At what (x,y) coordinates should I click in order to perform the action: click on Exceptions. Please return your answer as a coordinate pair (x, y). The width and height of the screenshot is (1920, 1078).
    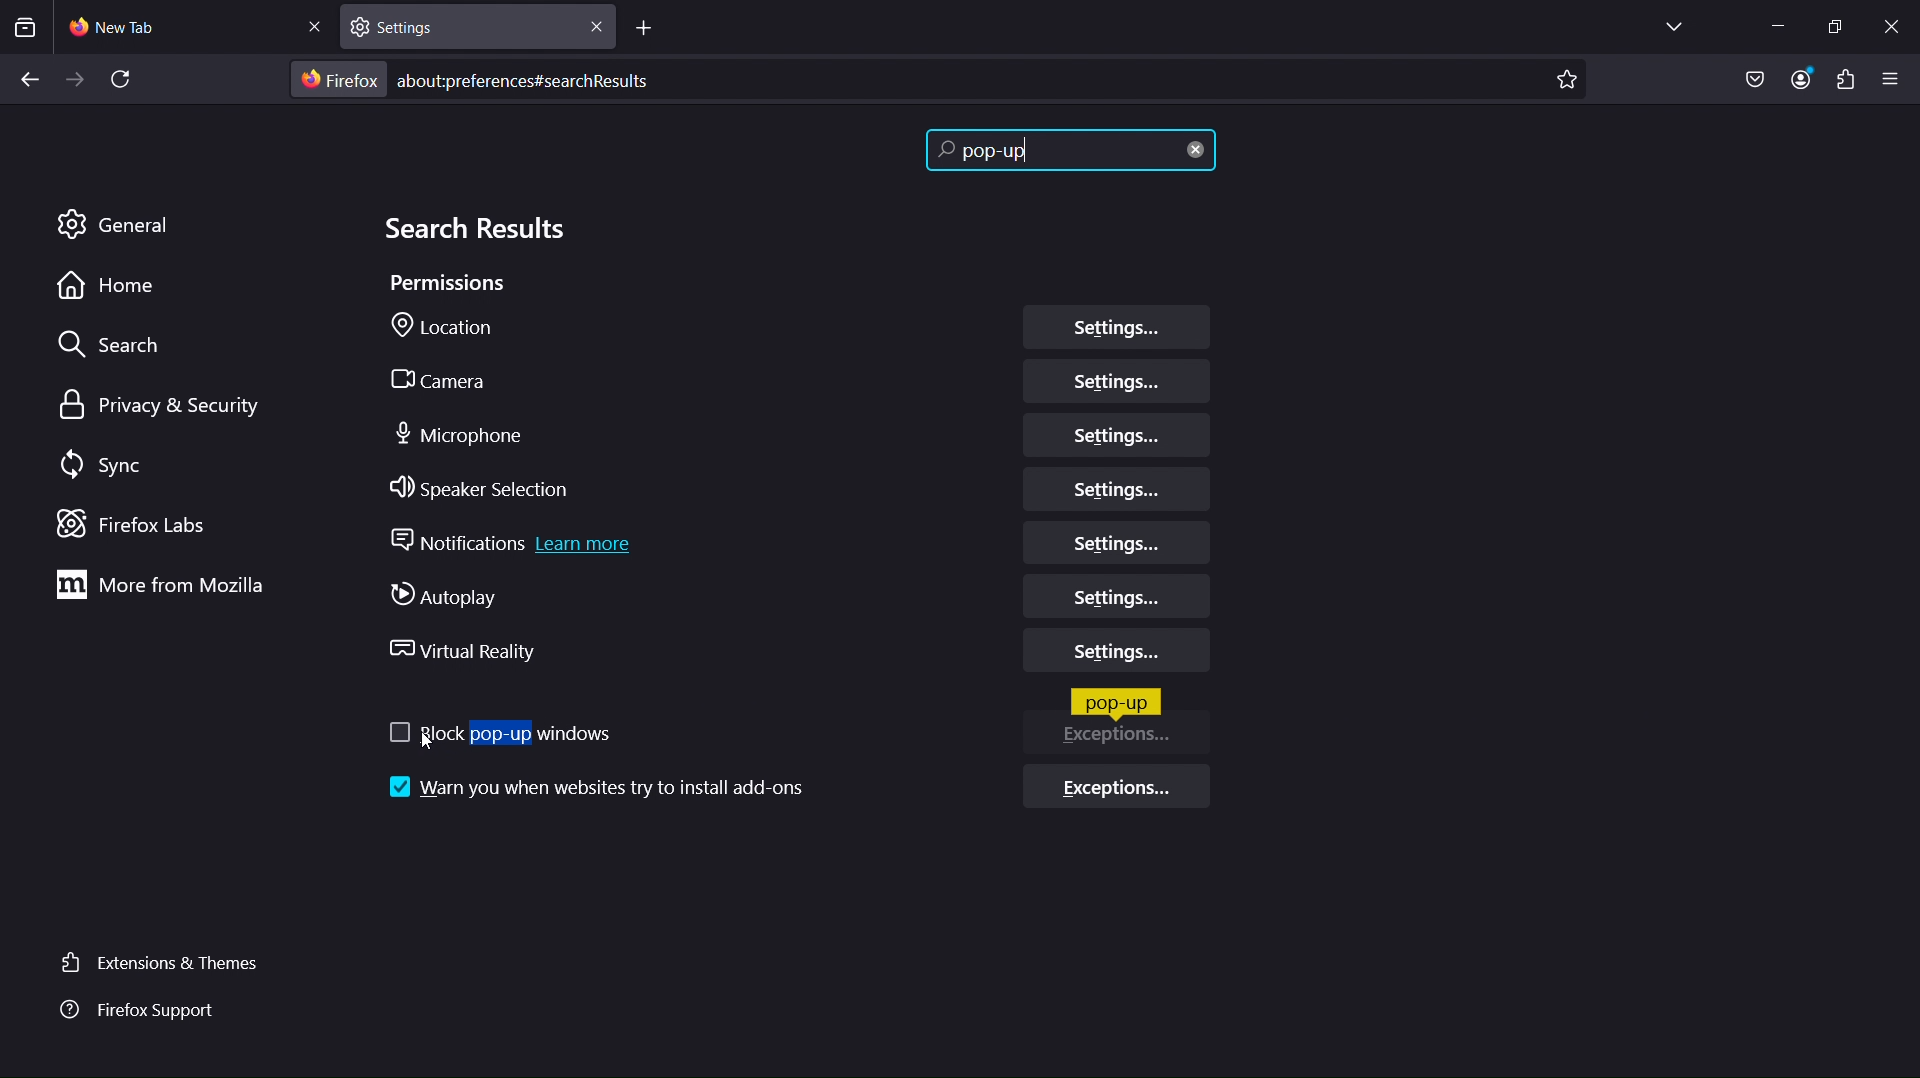
    Looking at the image, I should click on (1125, 742).